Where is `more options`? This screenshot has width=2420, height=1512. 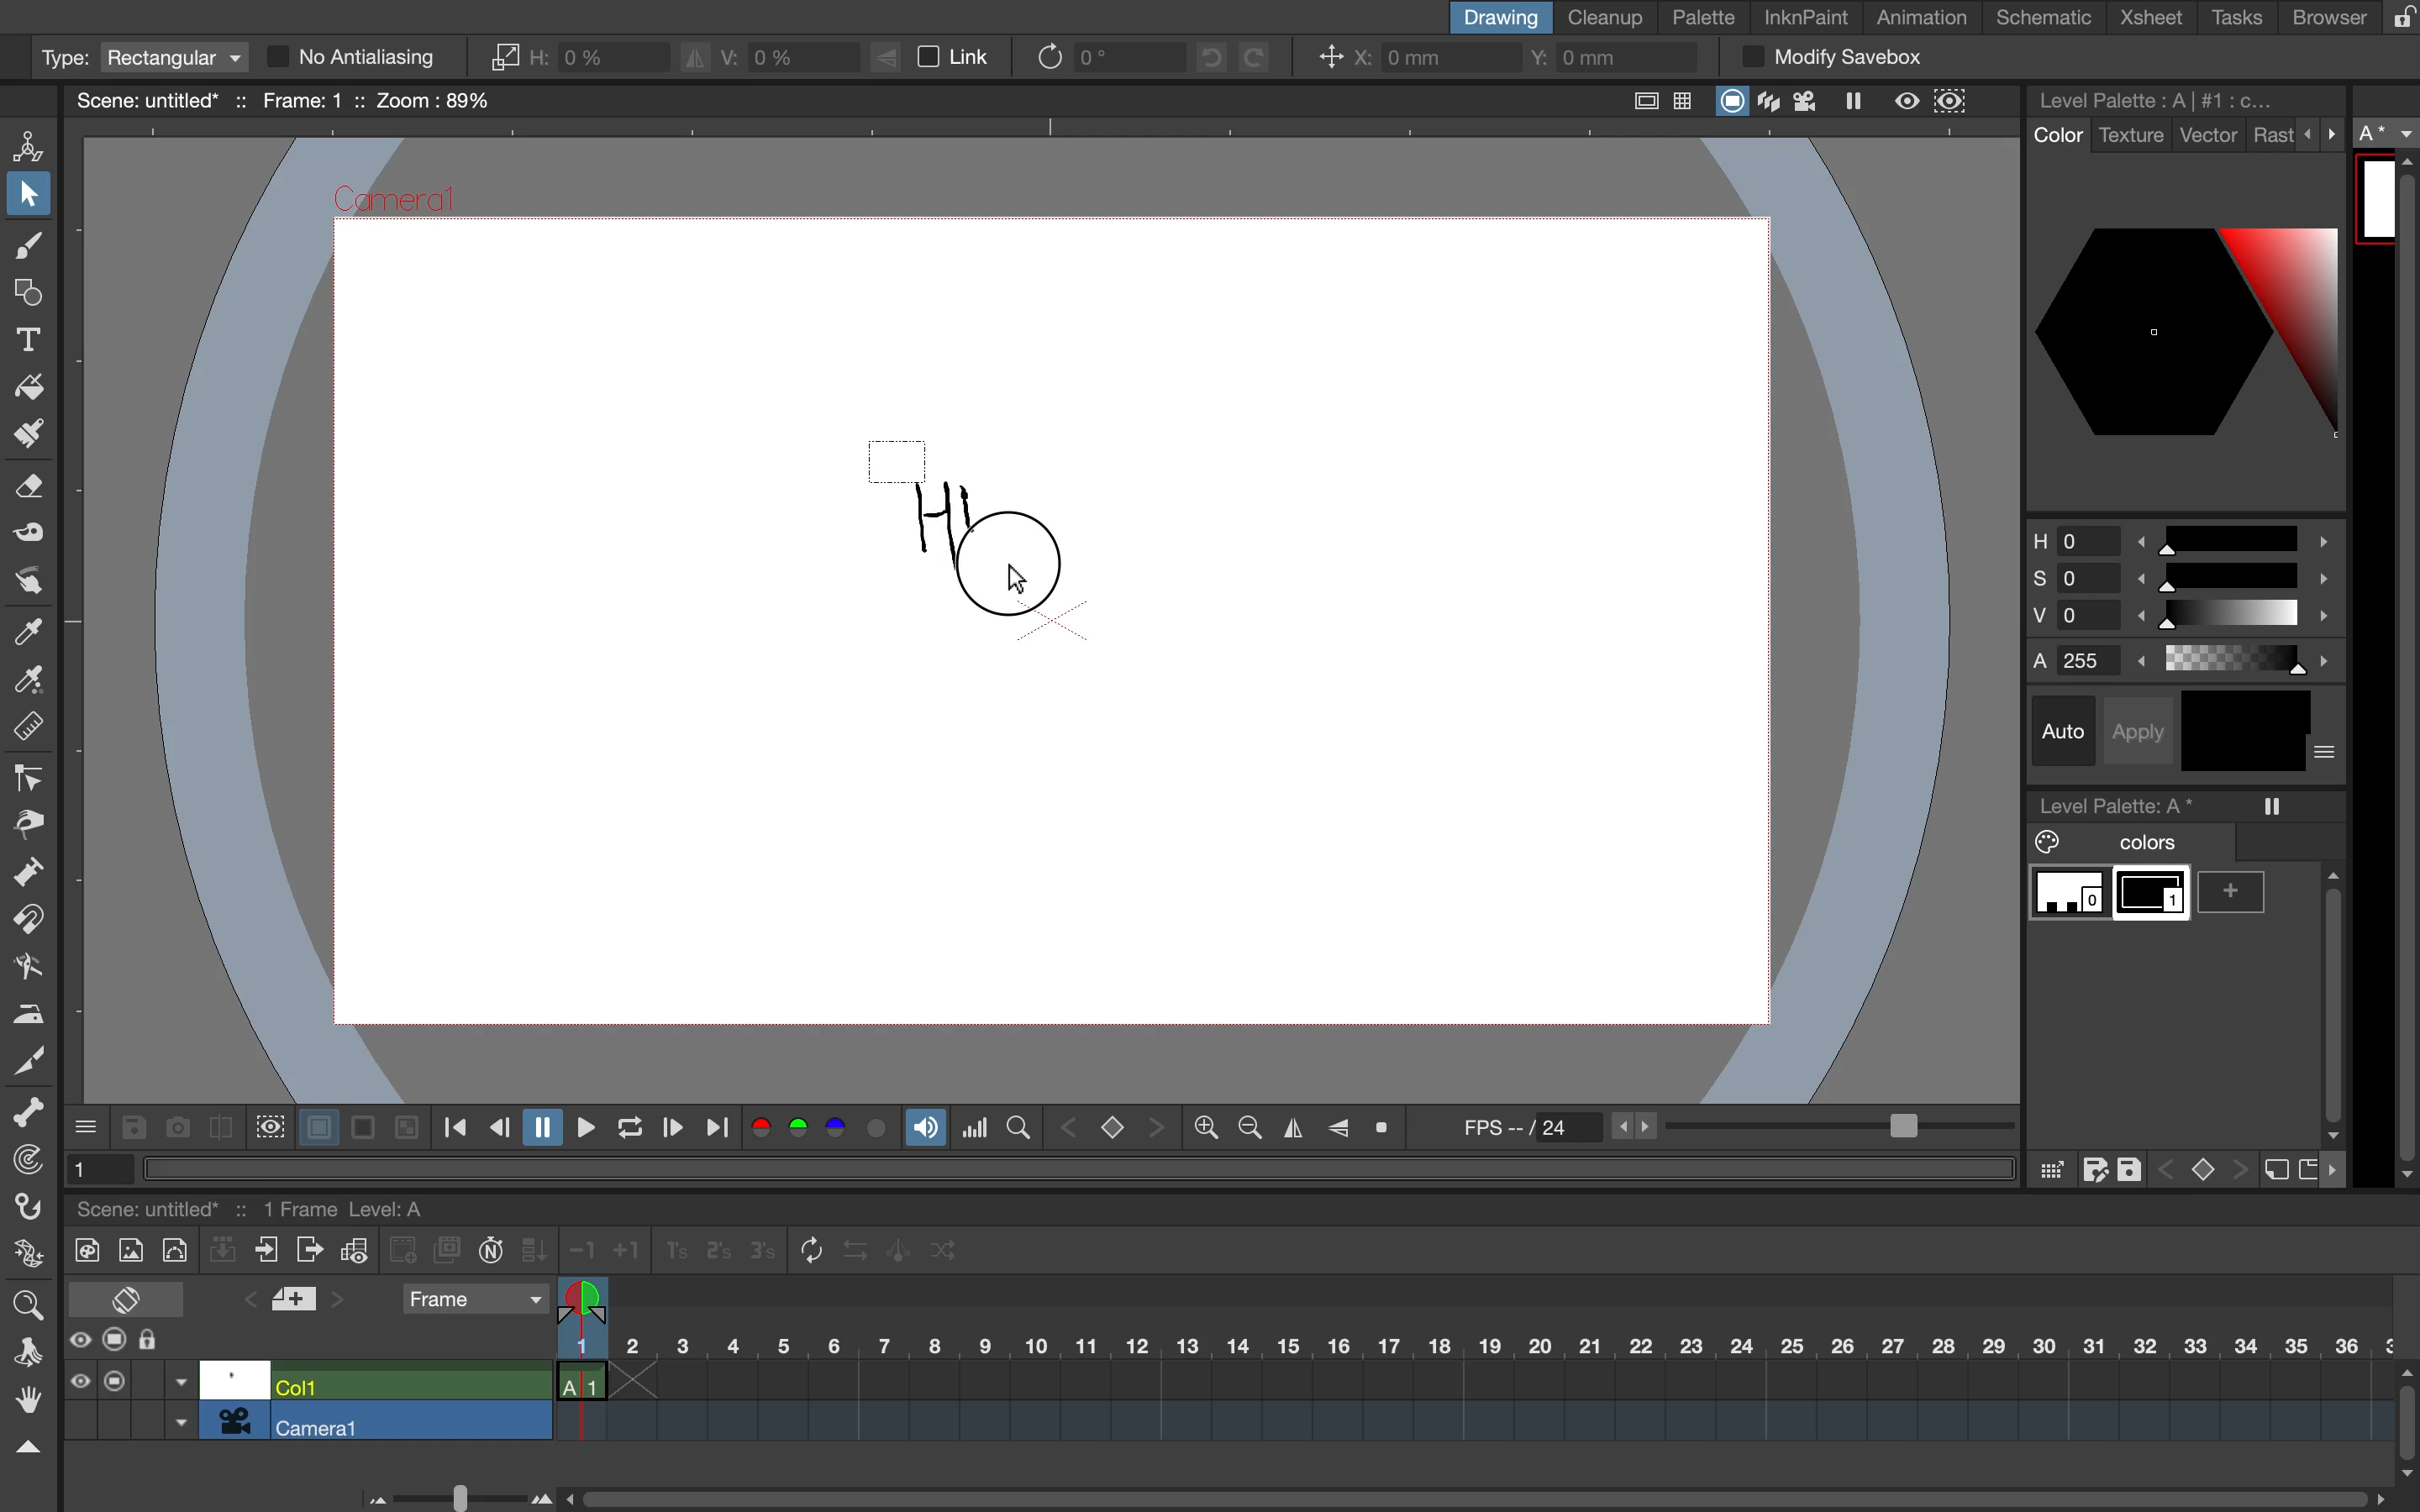 more options is located at coordinates (87, 1125).